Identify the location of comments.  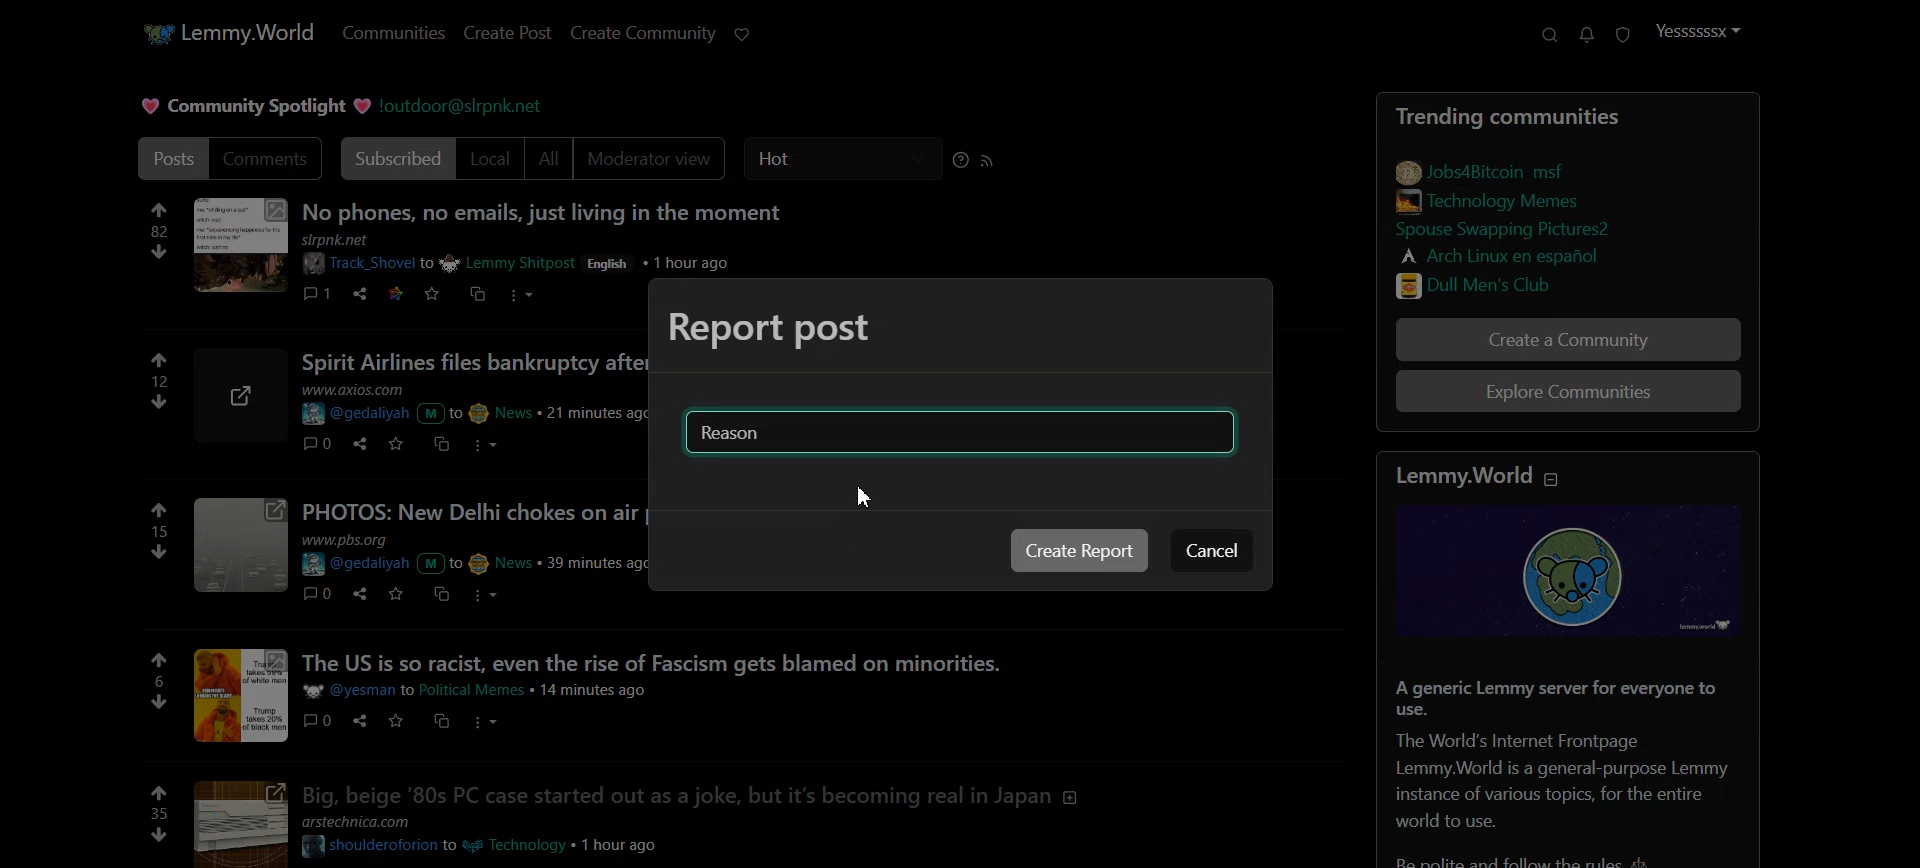
(317, 291).